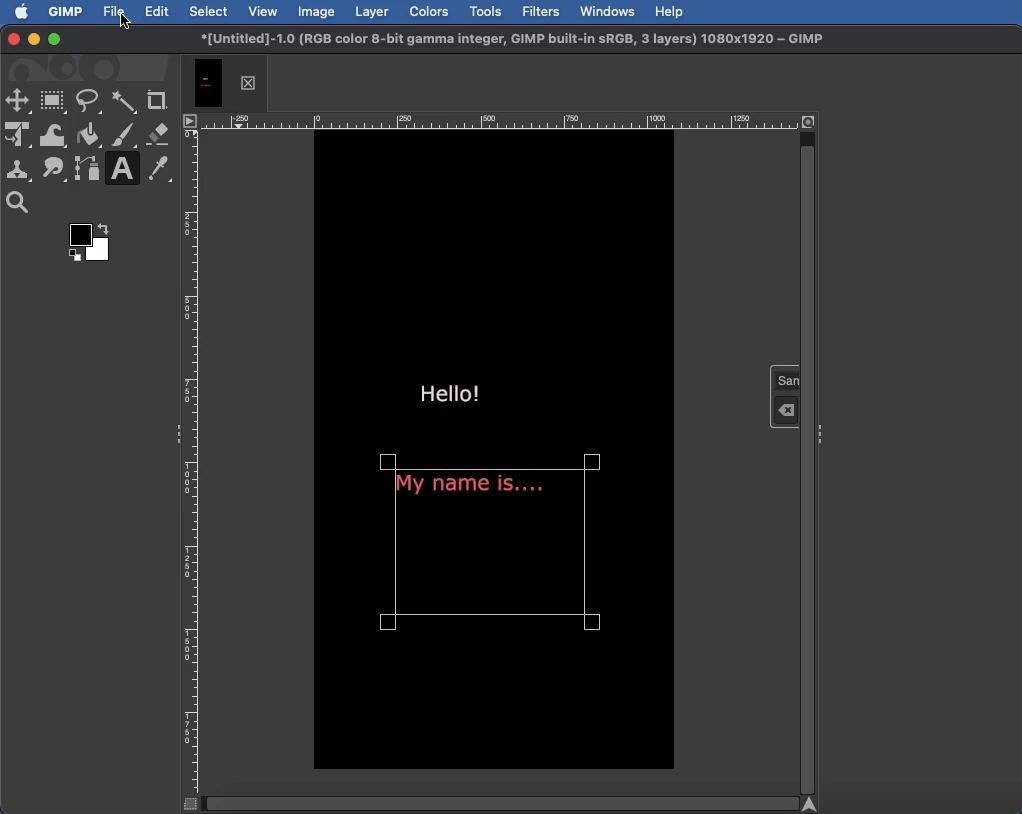 The width and height of the screenshot is (1022, 814). Describe the element at coordinates (18, 102) in the screenshot. I see `Move tool` at that location.